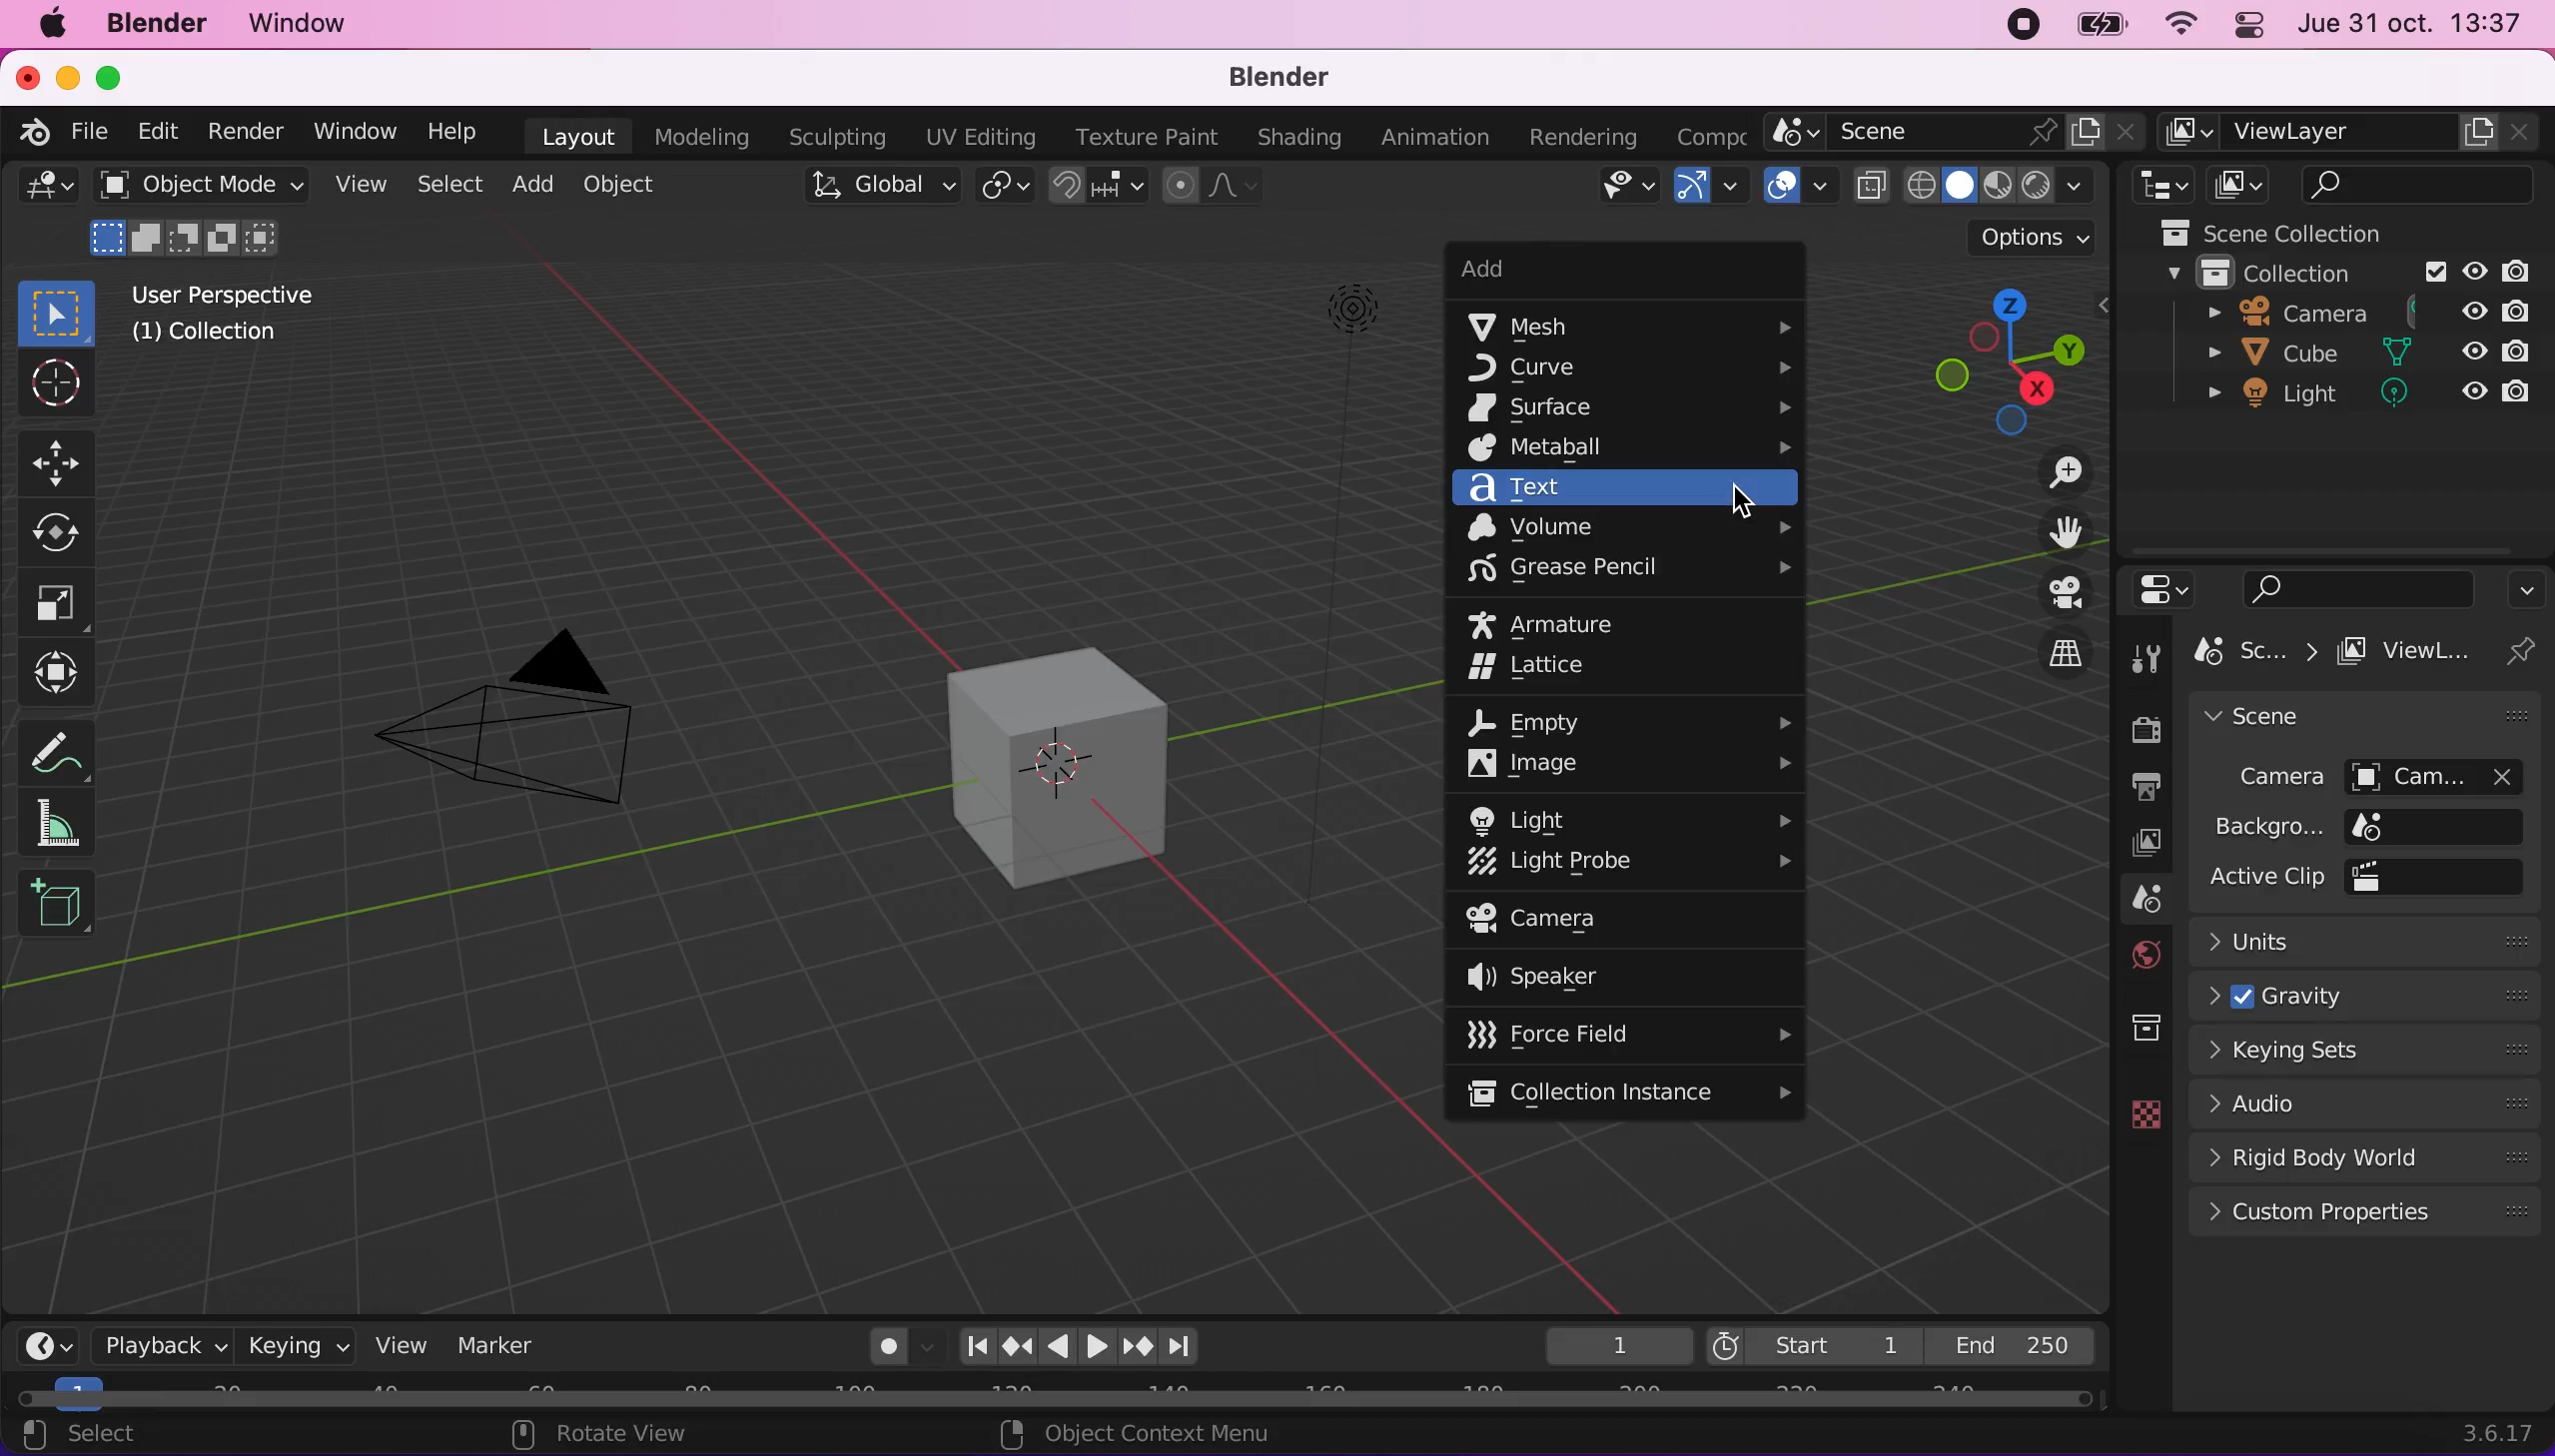  What do you see at coordinates (1287, 78) in the screenshot?
I see `blender` at bounding box center [1287, 78].